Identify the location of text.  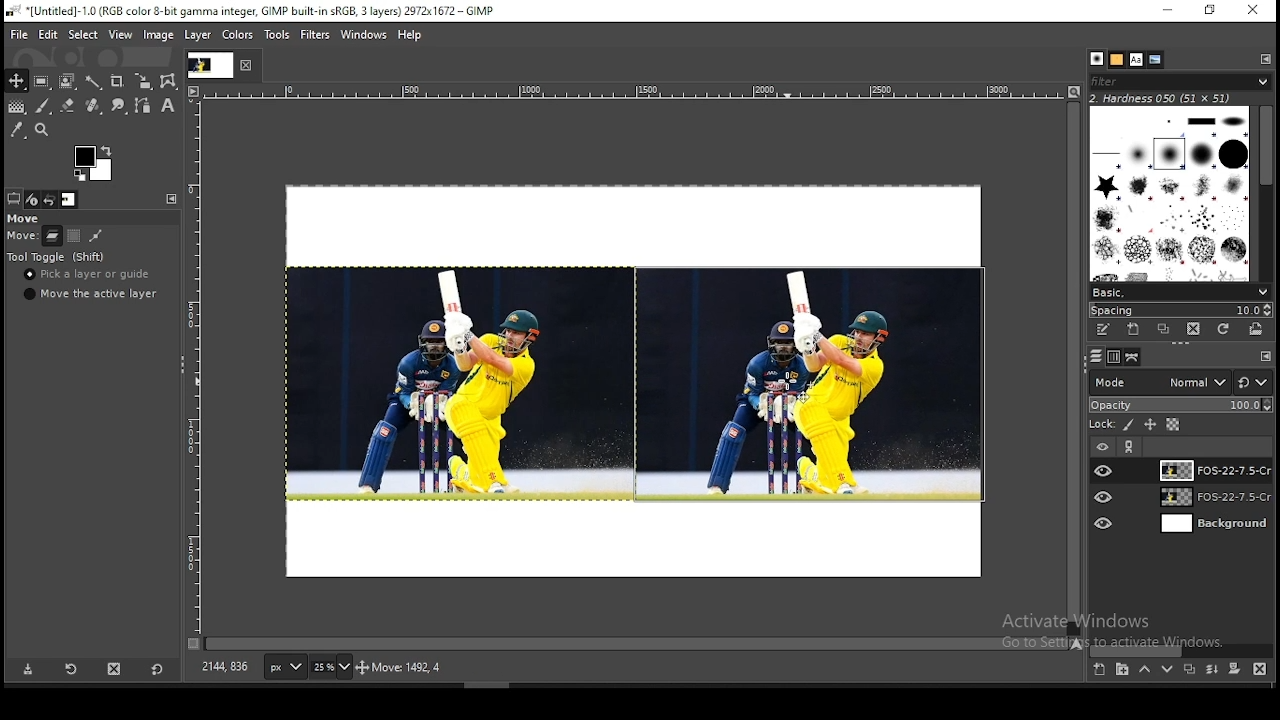
(1119, 631).